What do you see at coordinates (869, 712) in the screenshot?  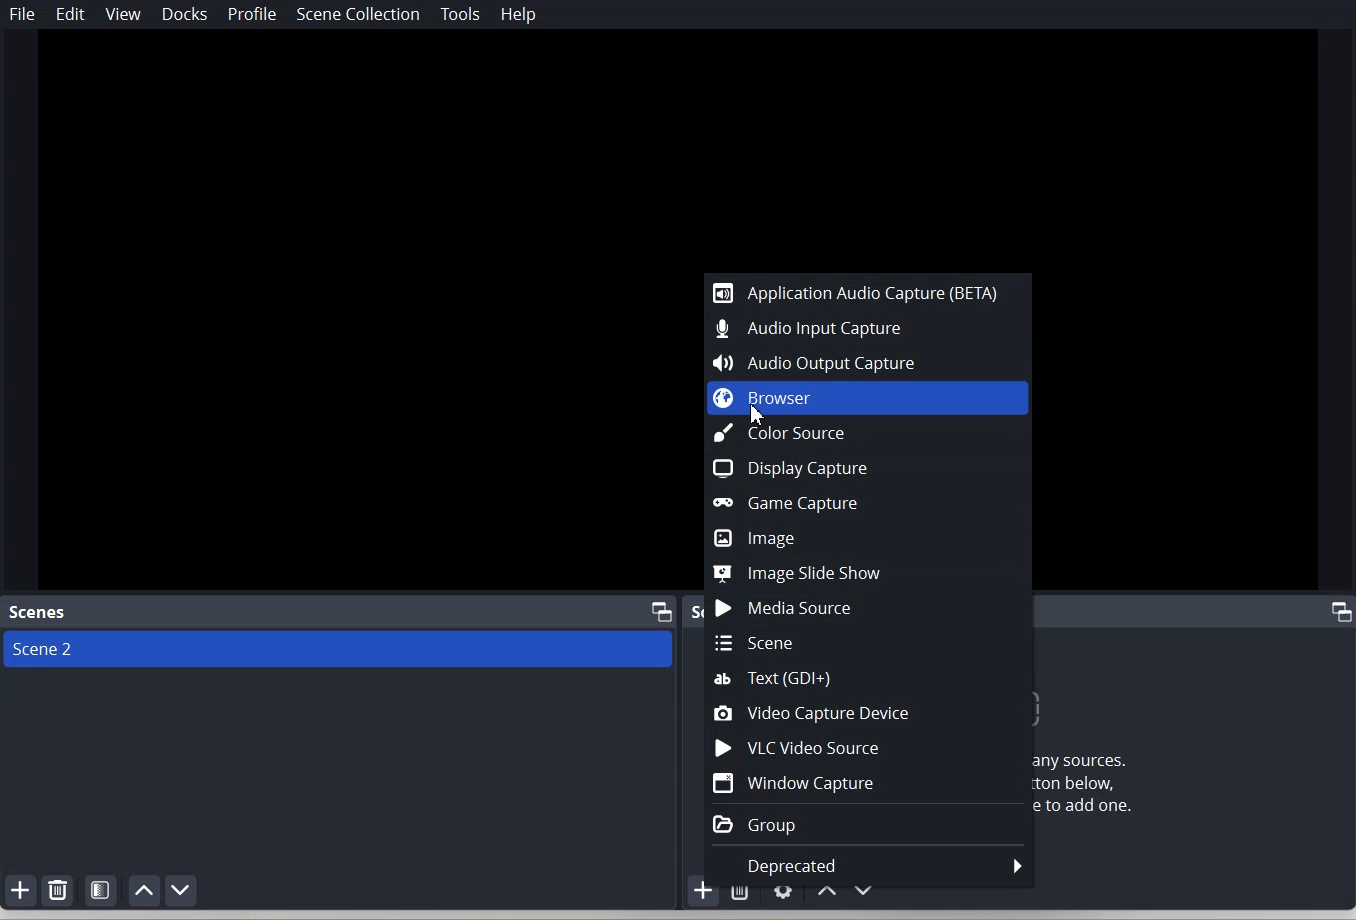 I see `Video Capture Device` at bounding box center [869, 712].